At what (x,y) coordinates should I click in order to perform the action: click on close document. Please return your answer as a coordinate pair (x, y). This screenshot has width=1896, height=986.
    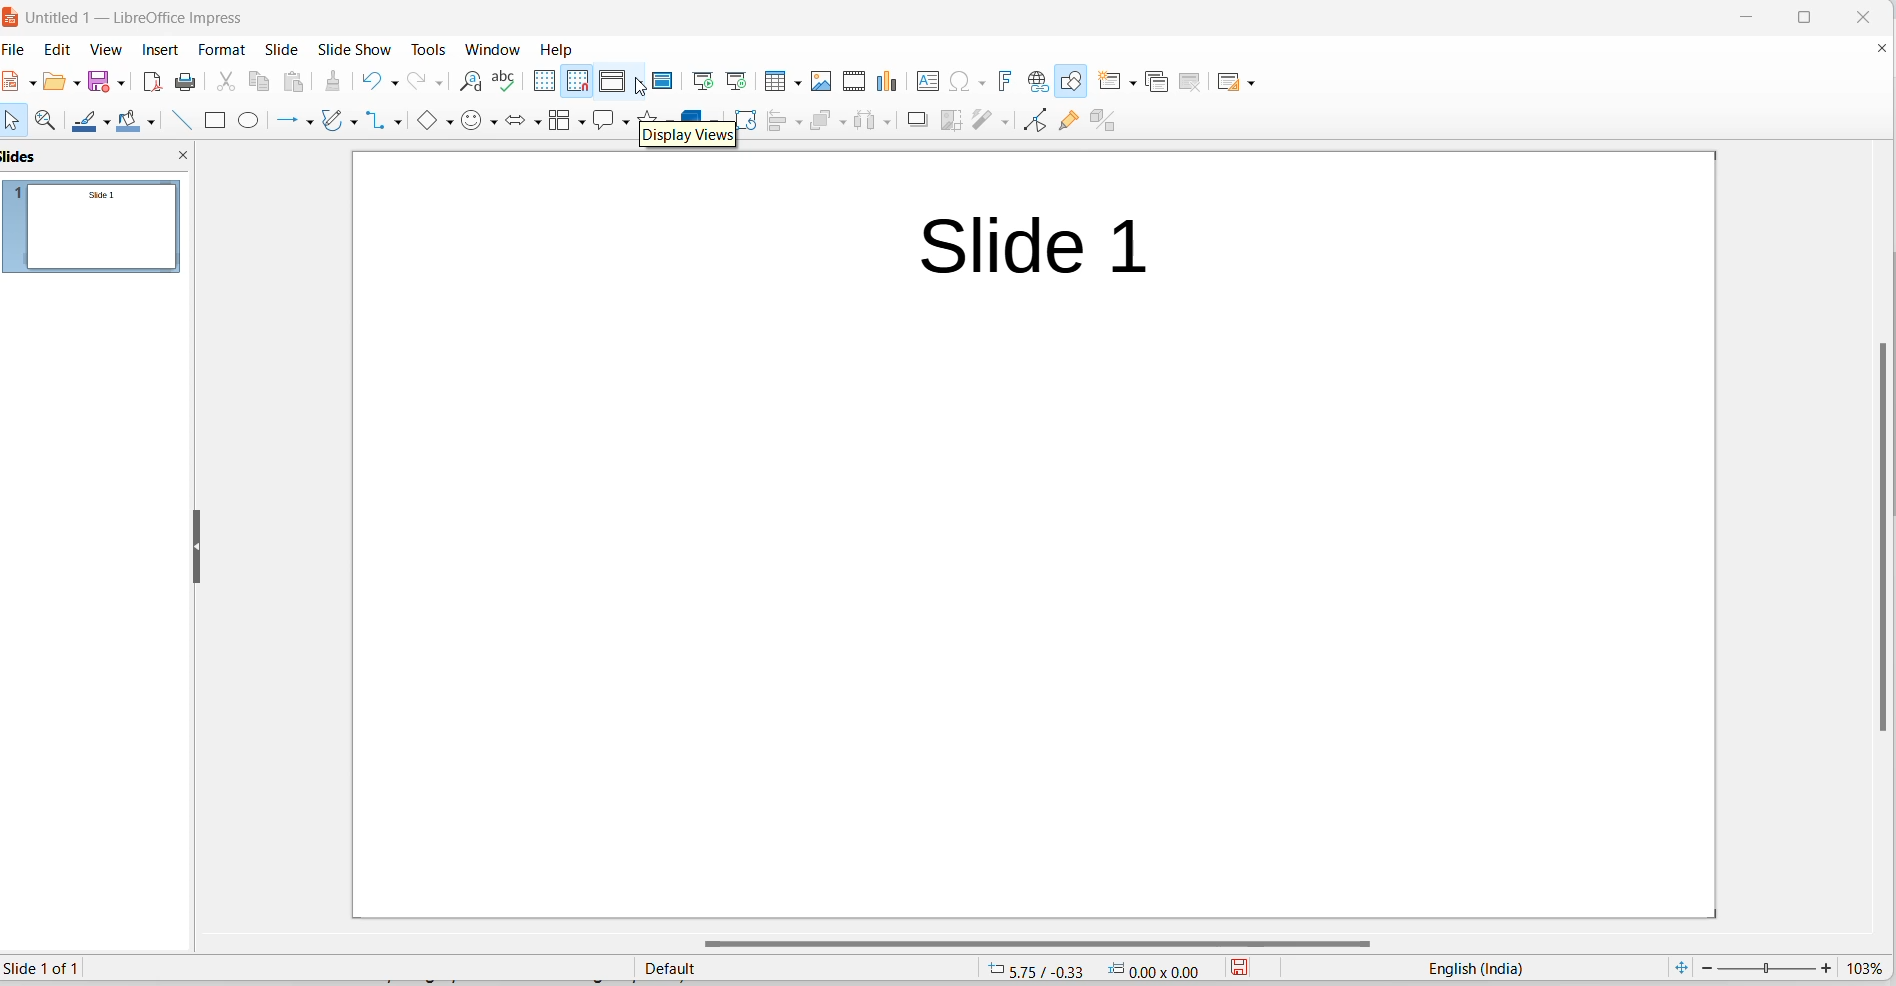
    Looking at the image, I should click on (1882, 49).